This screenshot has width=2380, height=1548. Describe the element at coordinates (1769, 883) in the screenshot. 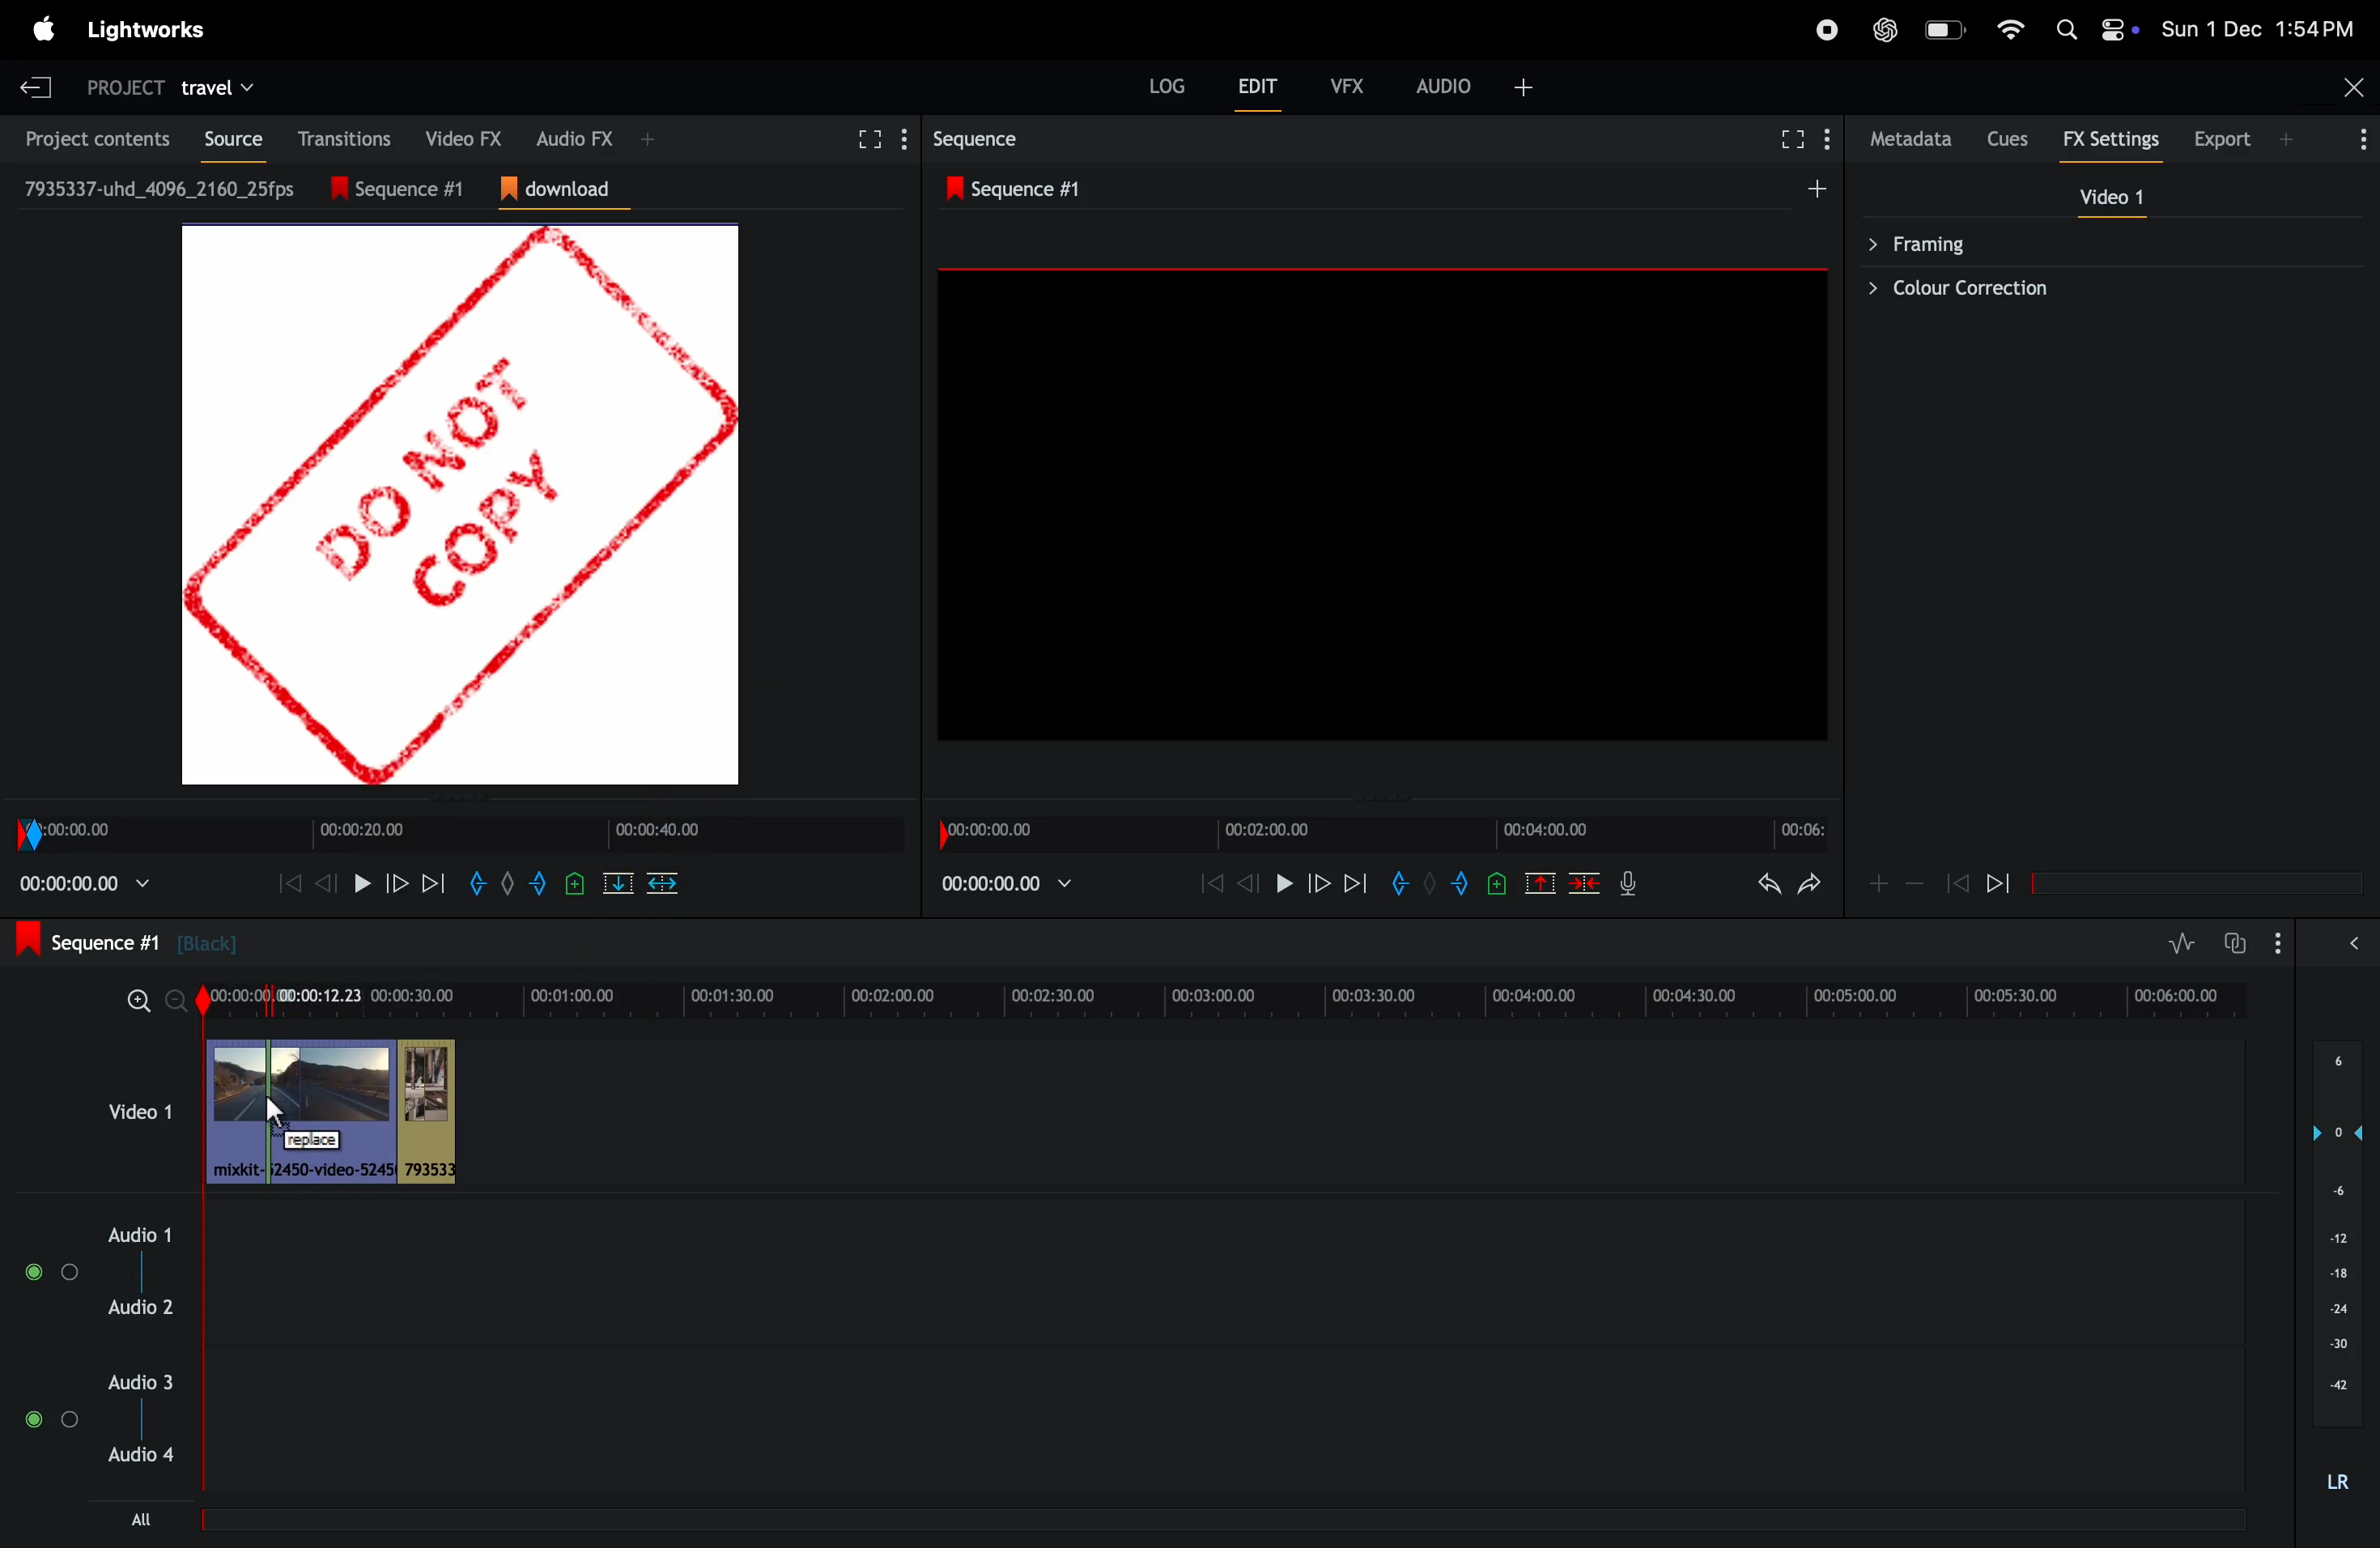

I see `undo` at that location.